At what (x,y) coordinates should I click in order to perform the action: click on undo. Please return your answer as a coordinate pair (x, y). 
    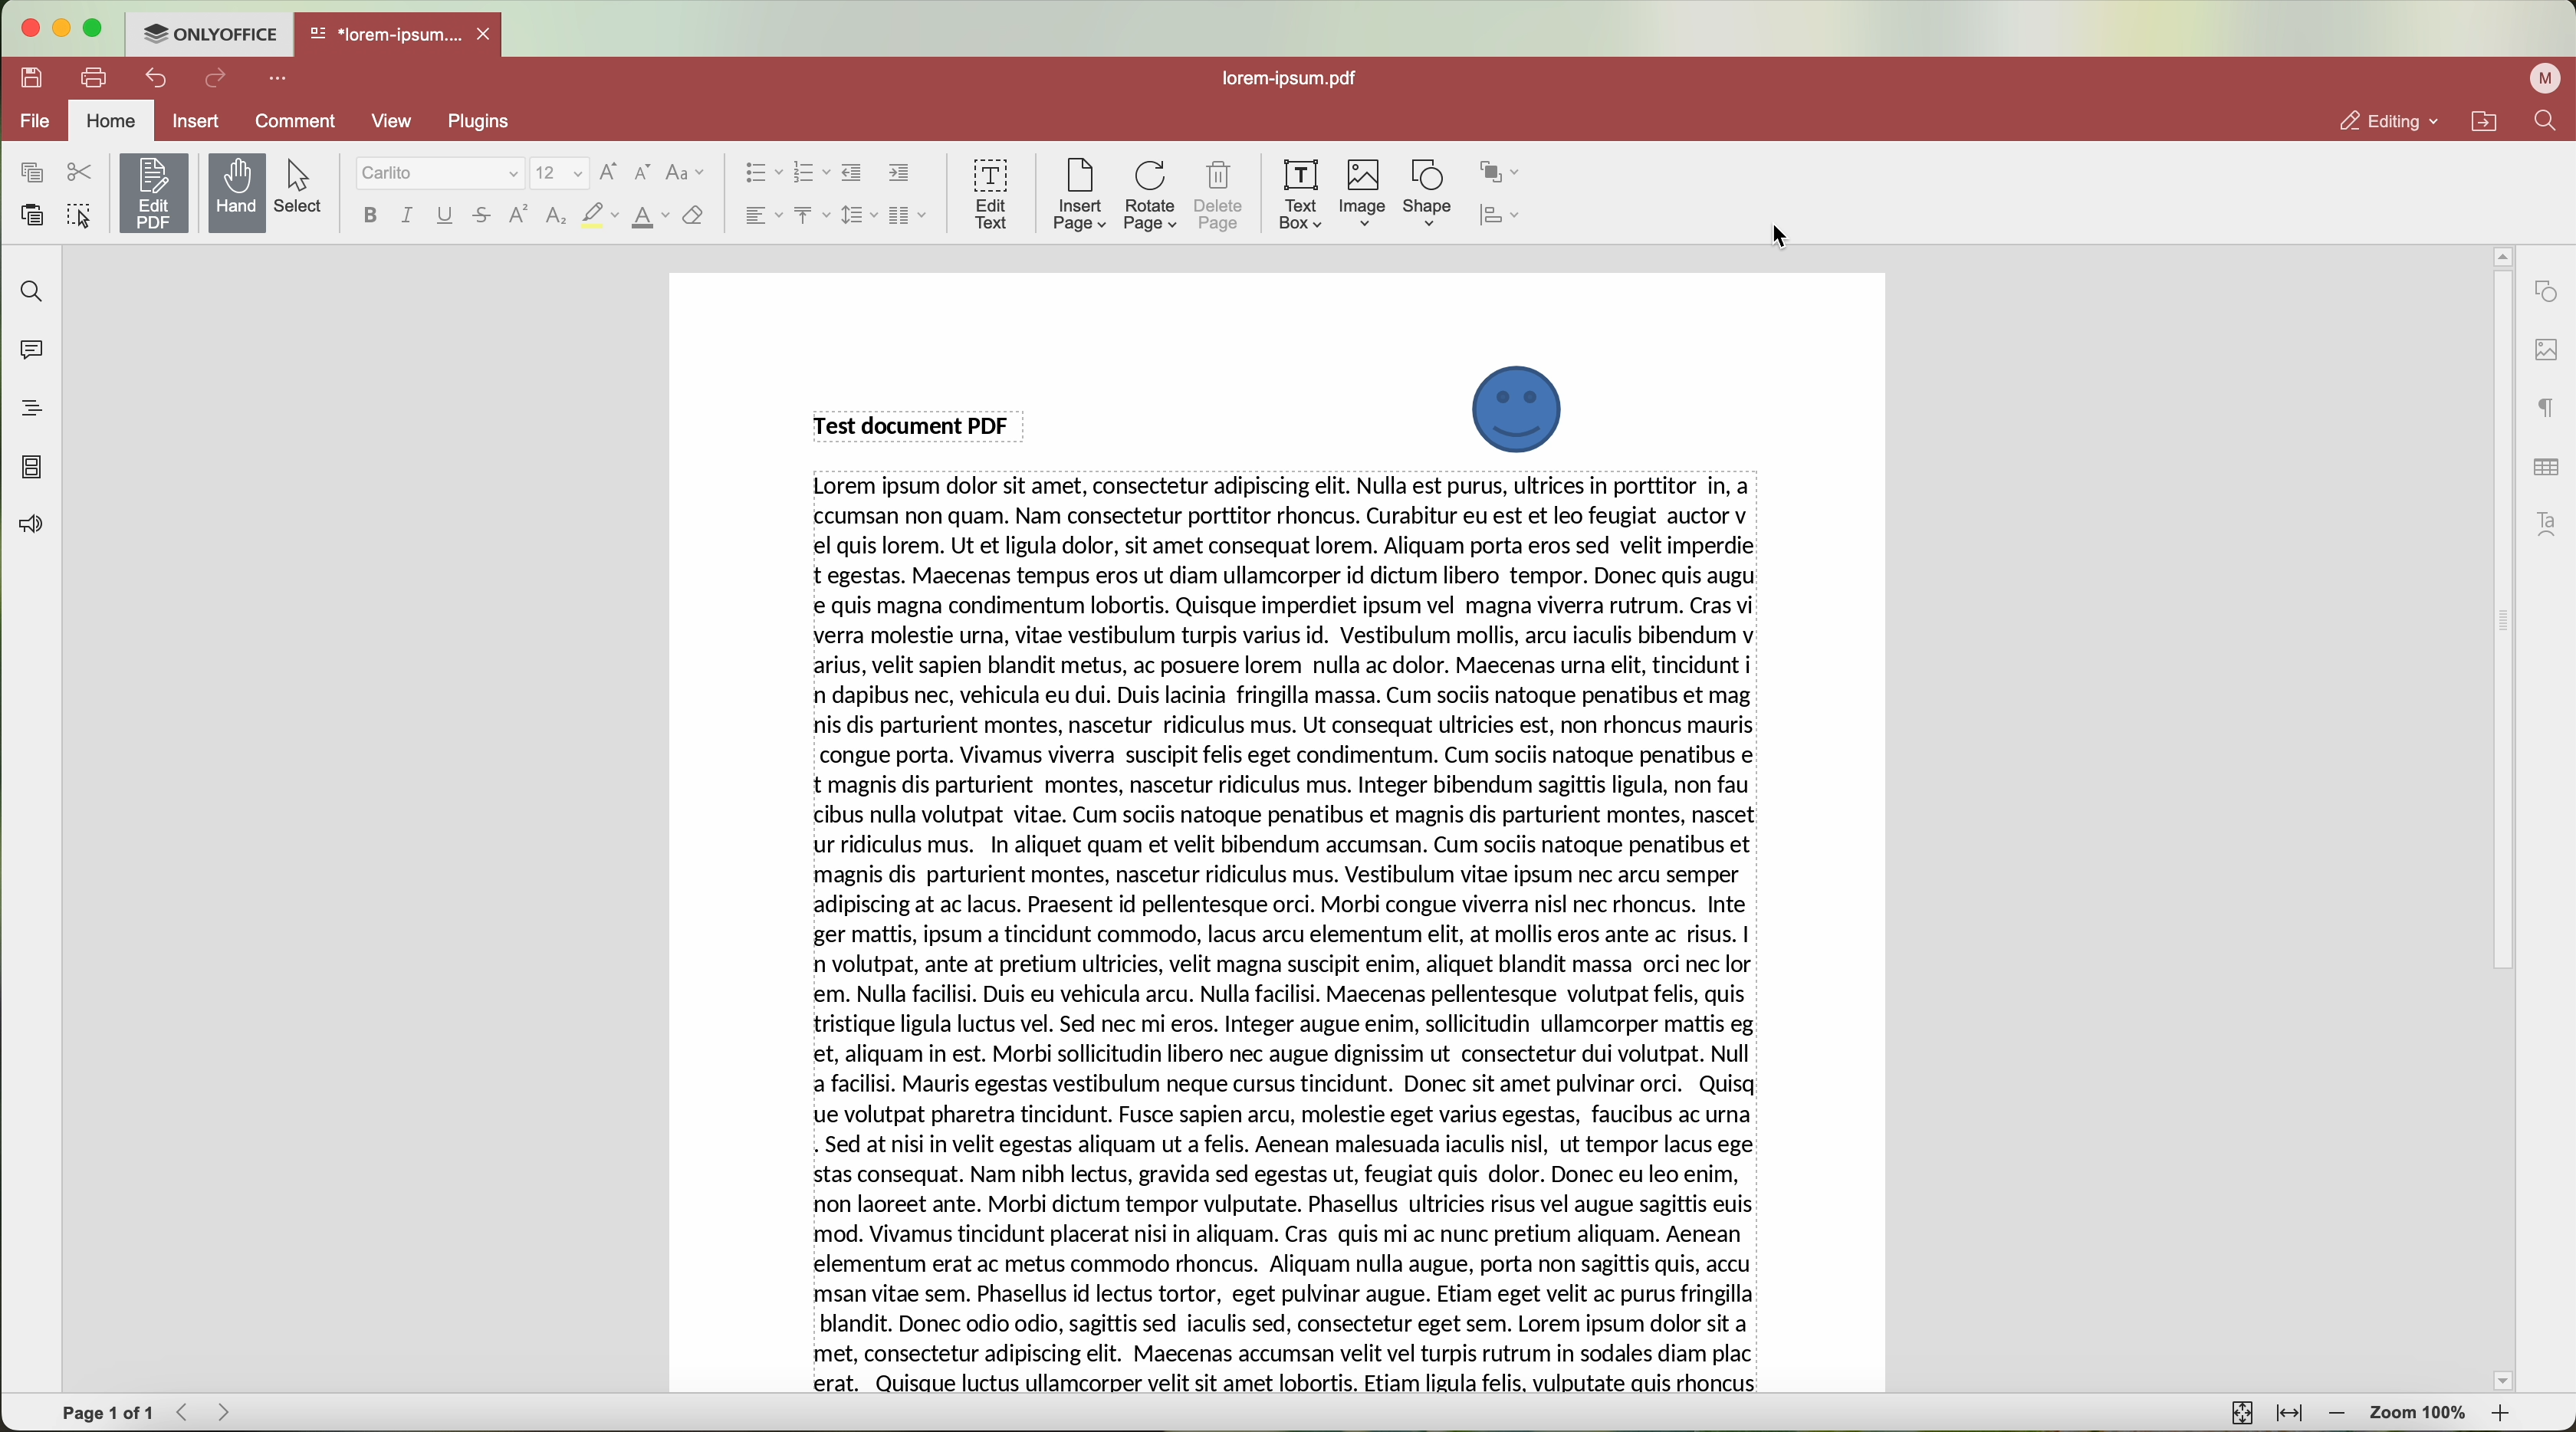
    Looking at the image, I should click on (159, 77).